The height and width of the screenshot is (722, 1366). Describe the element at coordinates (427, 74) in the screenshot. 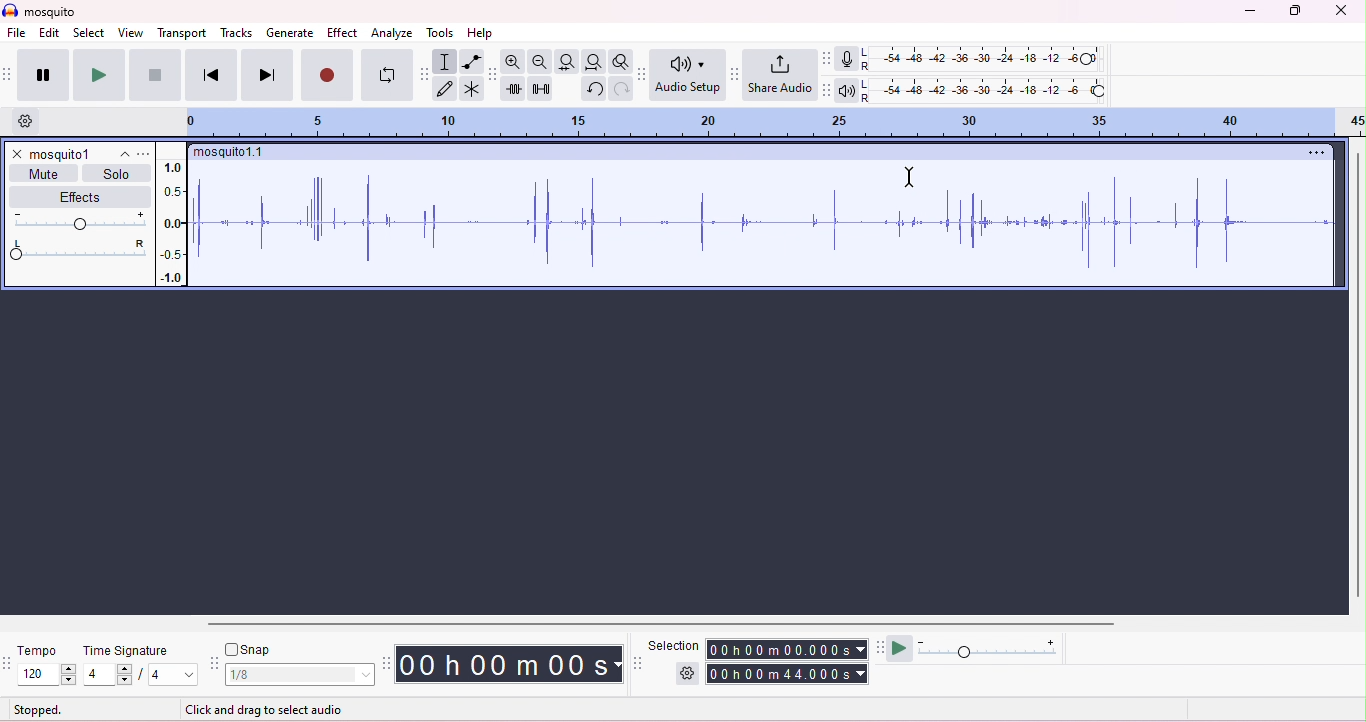

I see `tools tool bar` at that location.